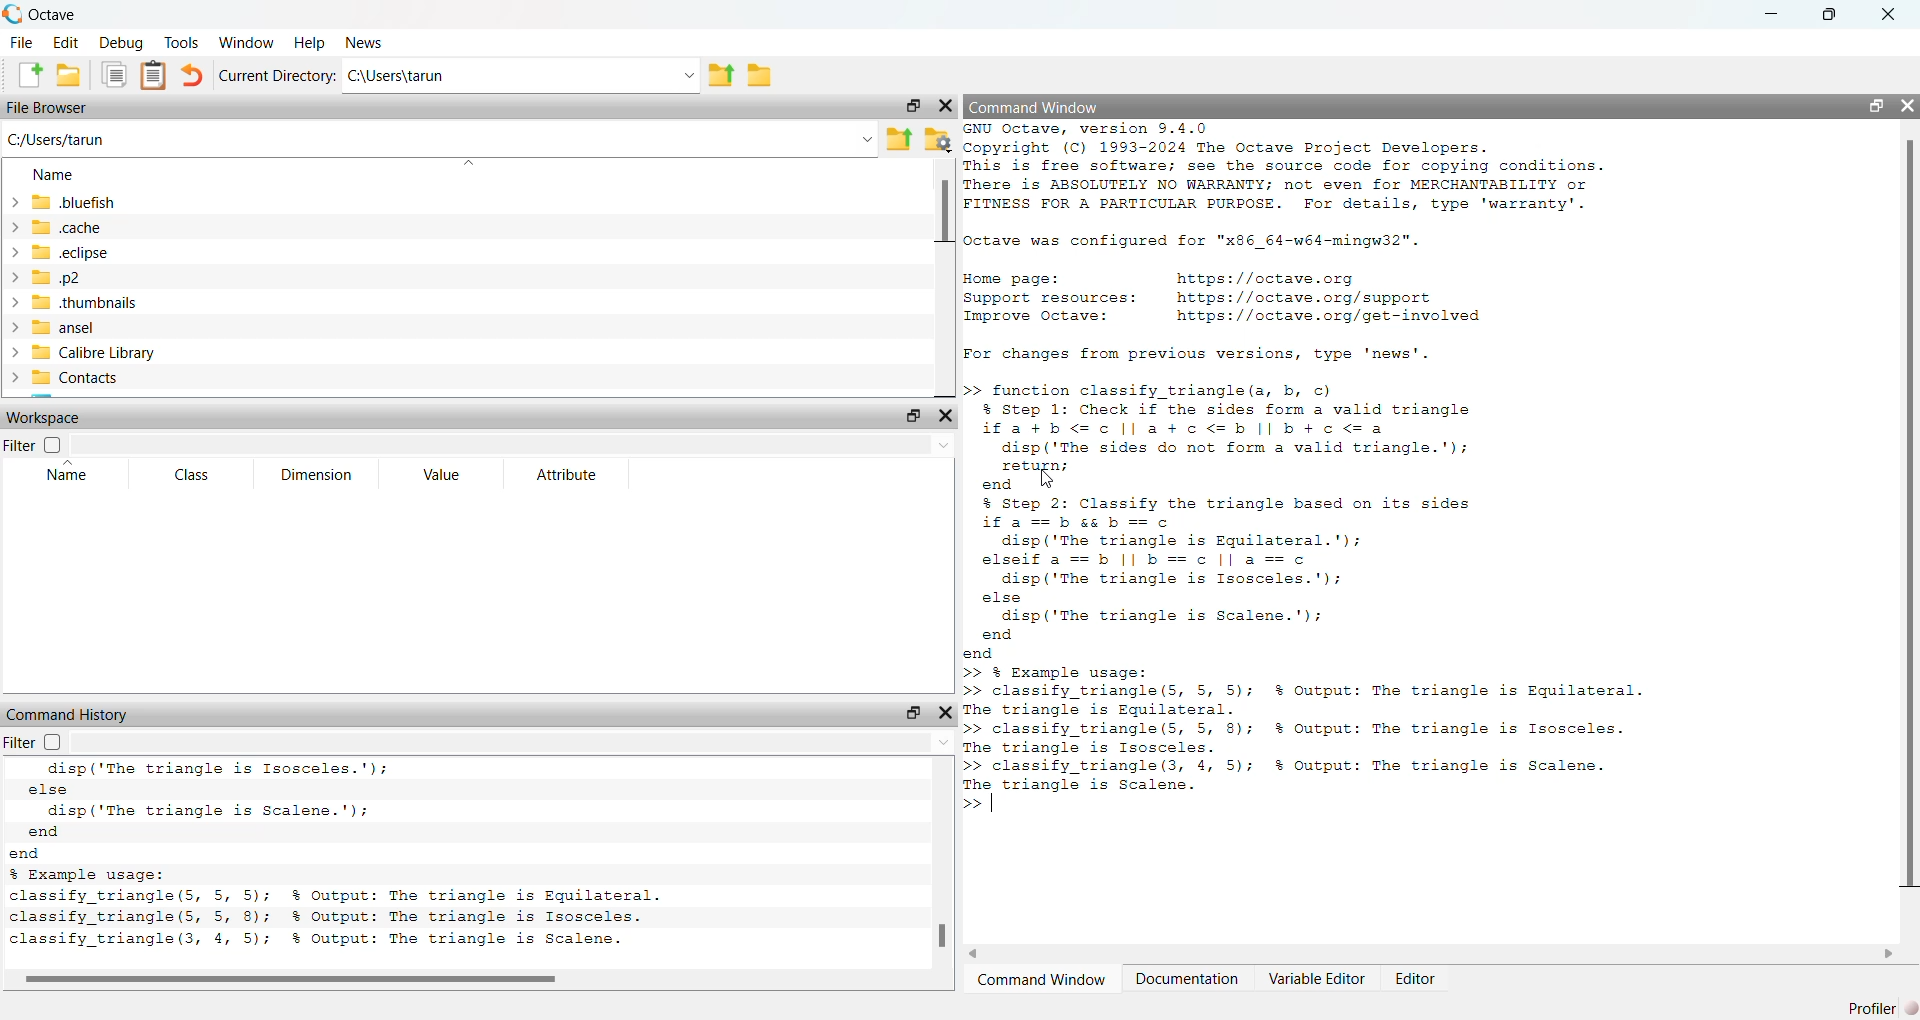 The height and width of the screenshot is (1020, 1920). Describe the element at coordinates (946, 713) in the screenshot. I see `hide widget` at that location.